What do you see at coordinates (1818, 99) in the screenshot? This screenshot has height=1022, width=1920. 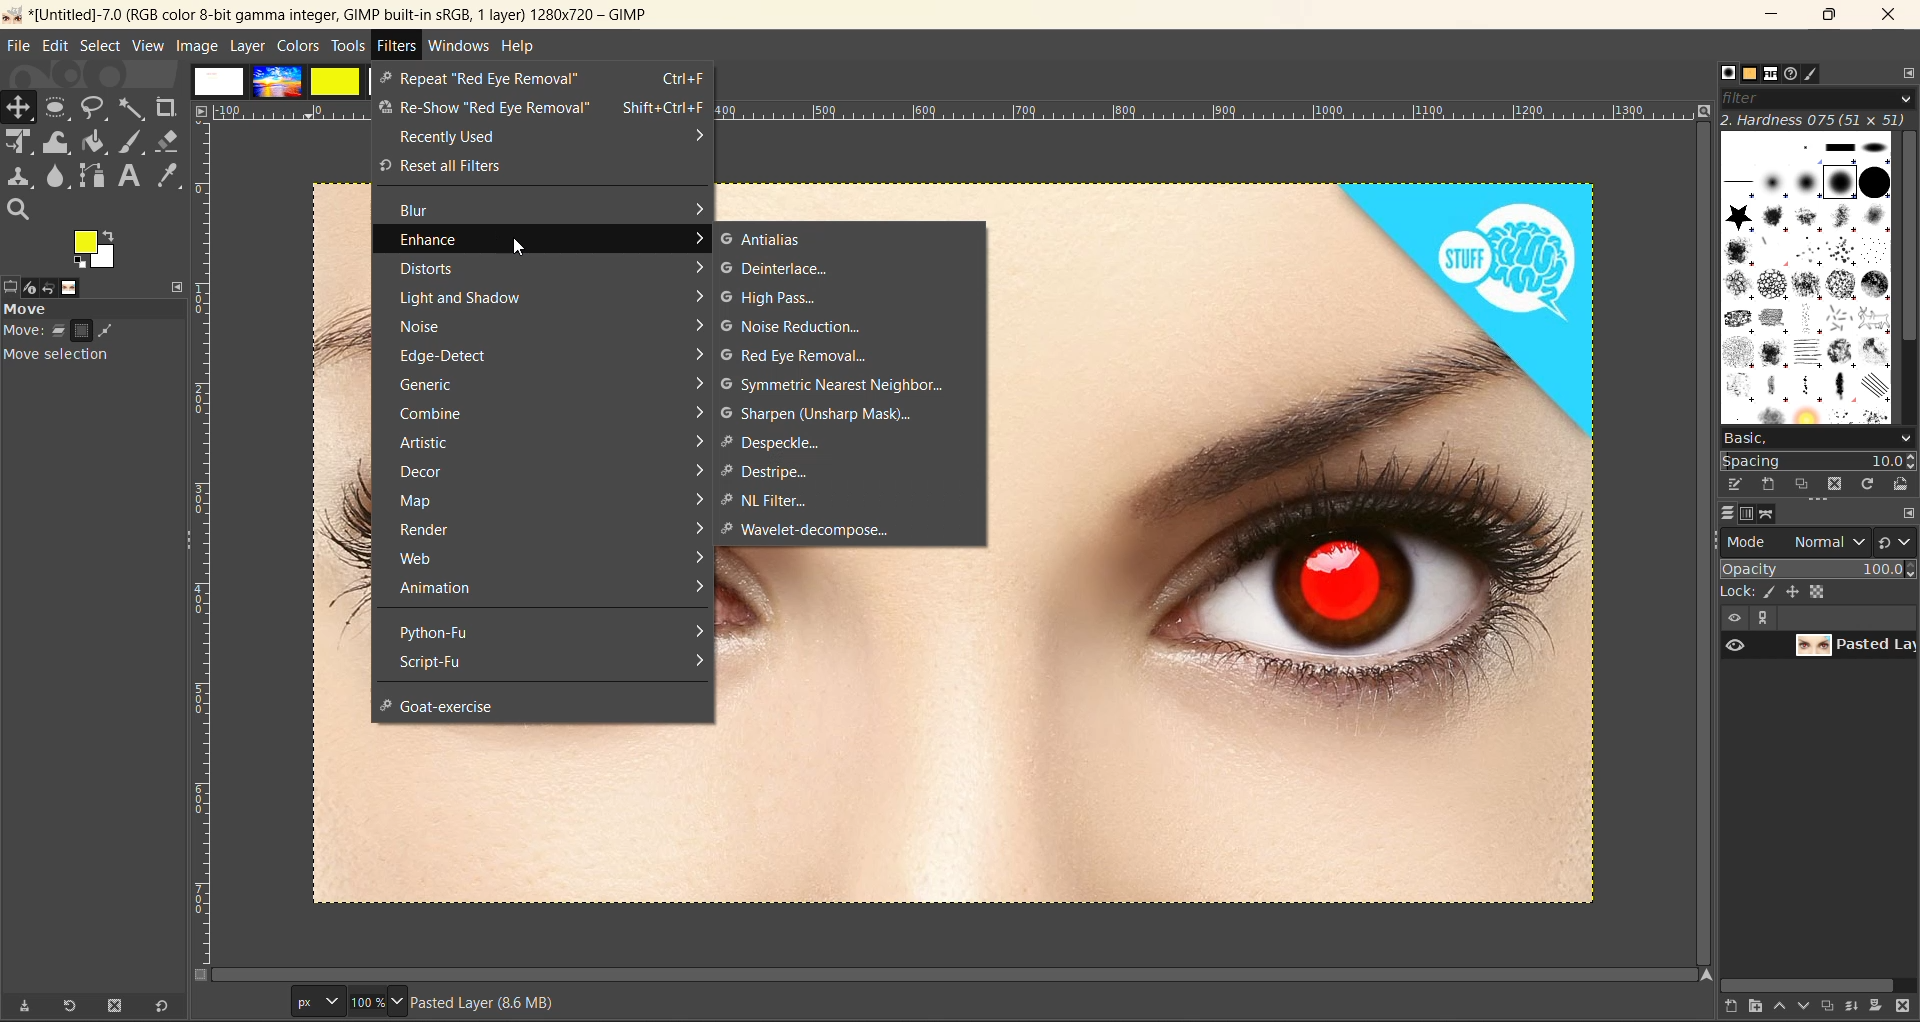 I see `filter` at bounding box center [1818, 99].